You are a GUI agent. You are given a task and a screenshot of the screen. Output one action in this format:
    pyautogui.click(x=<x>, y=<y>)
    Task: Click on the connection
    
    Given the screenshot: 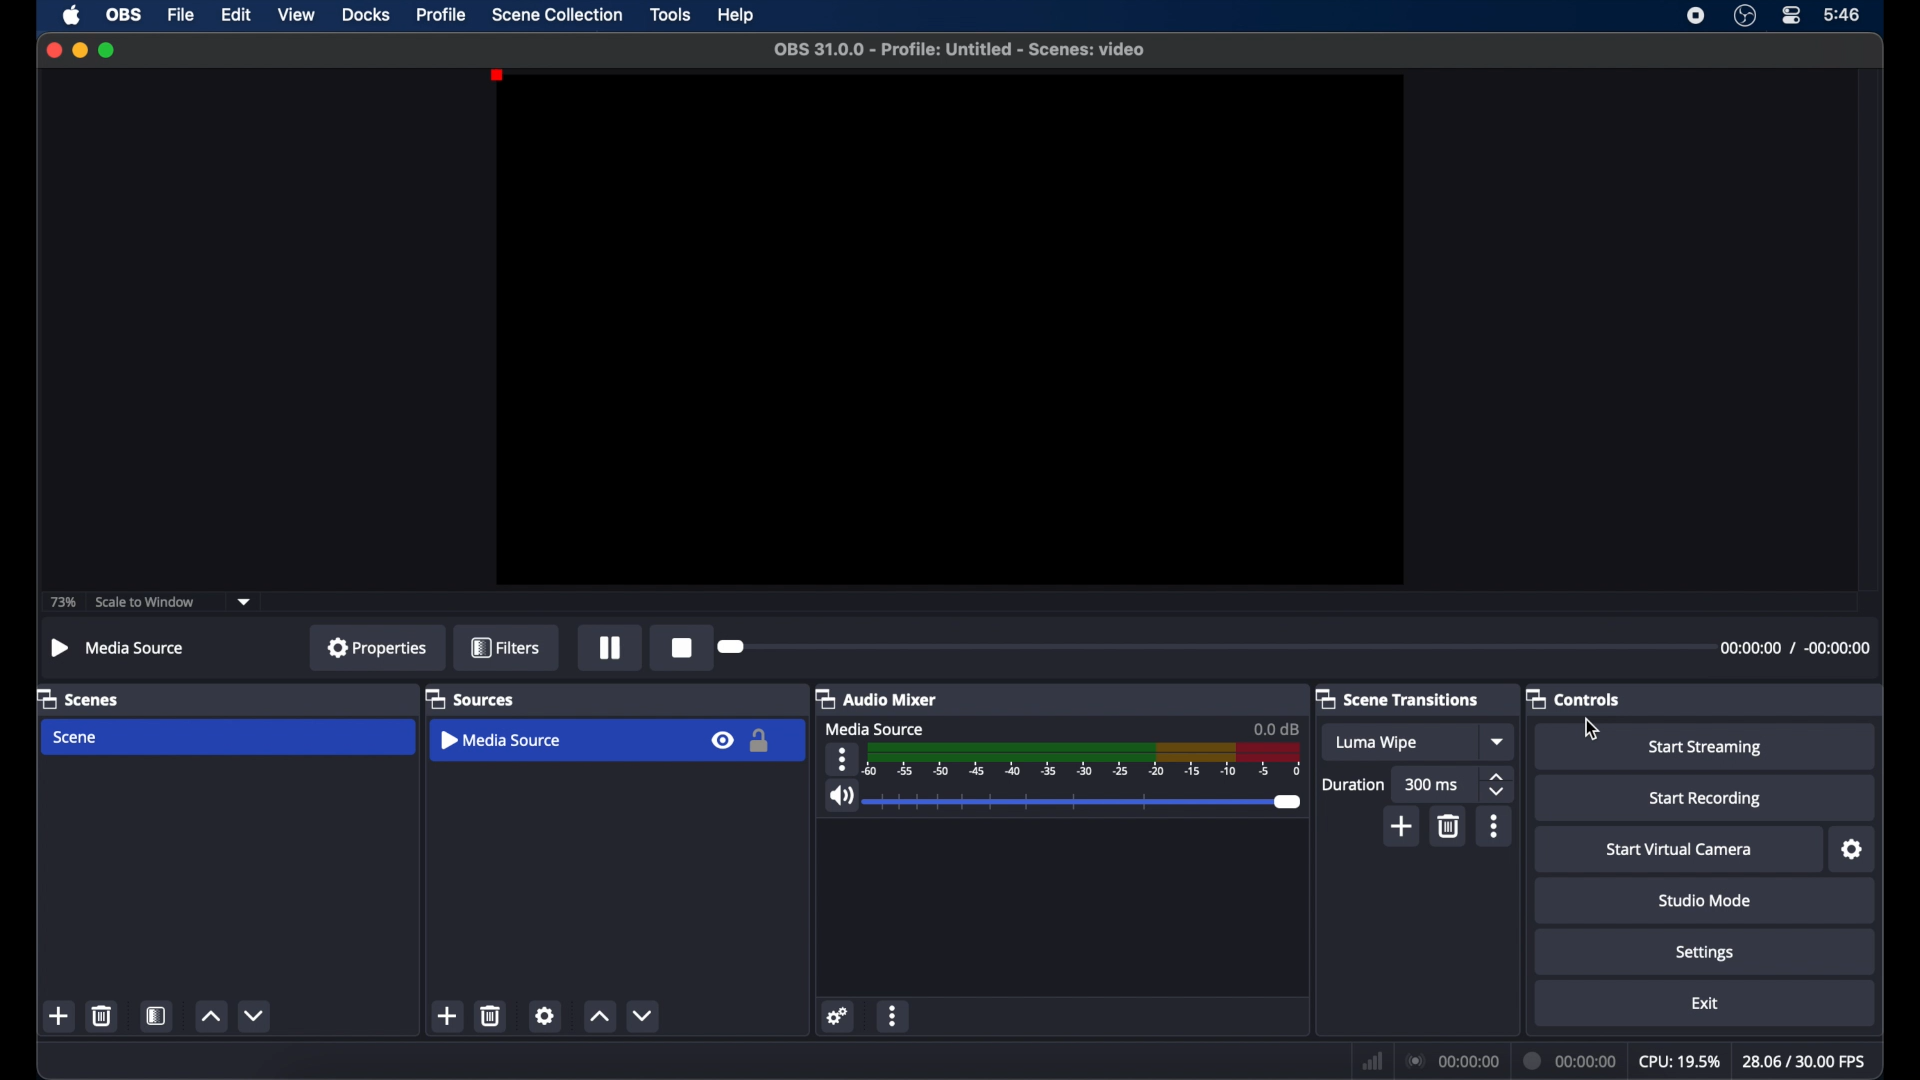 What is the action you would take?
    pyautogui.click(x=1451, y=1061)
    